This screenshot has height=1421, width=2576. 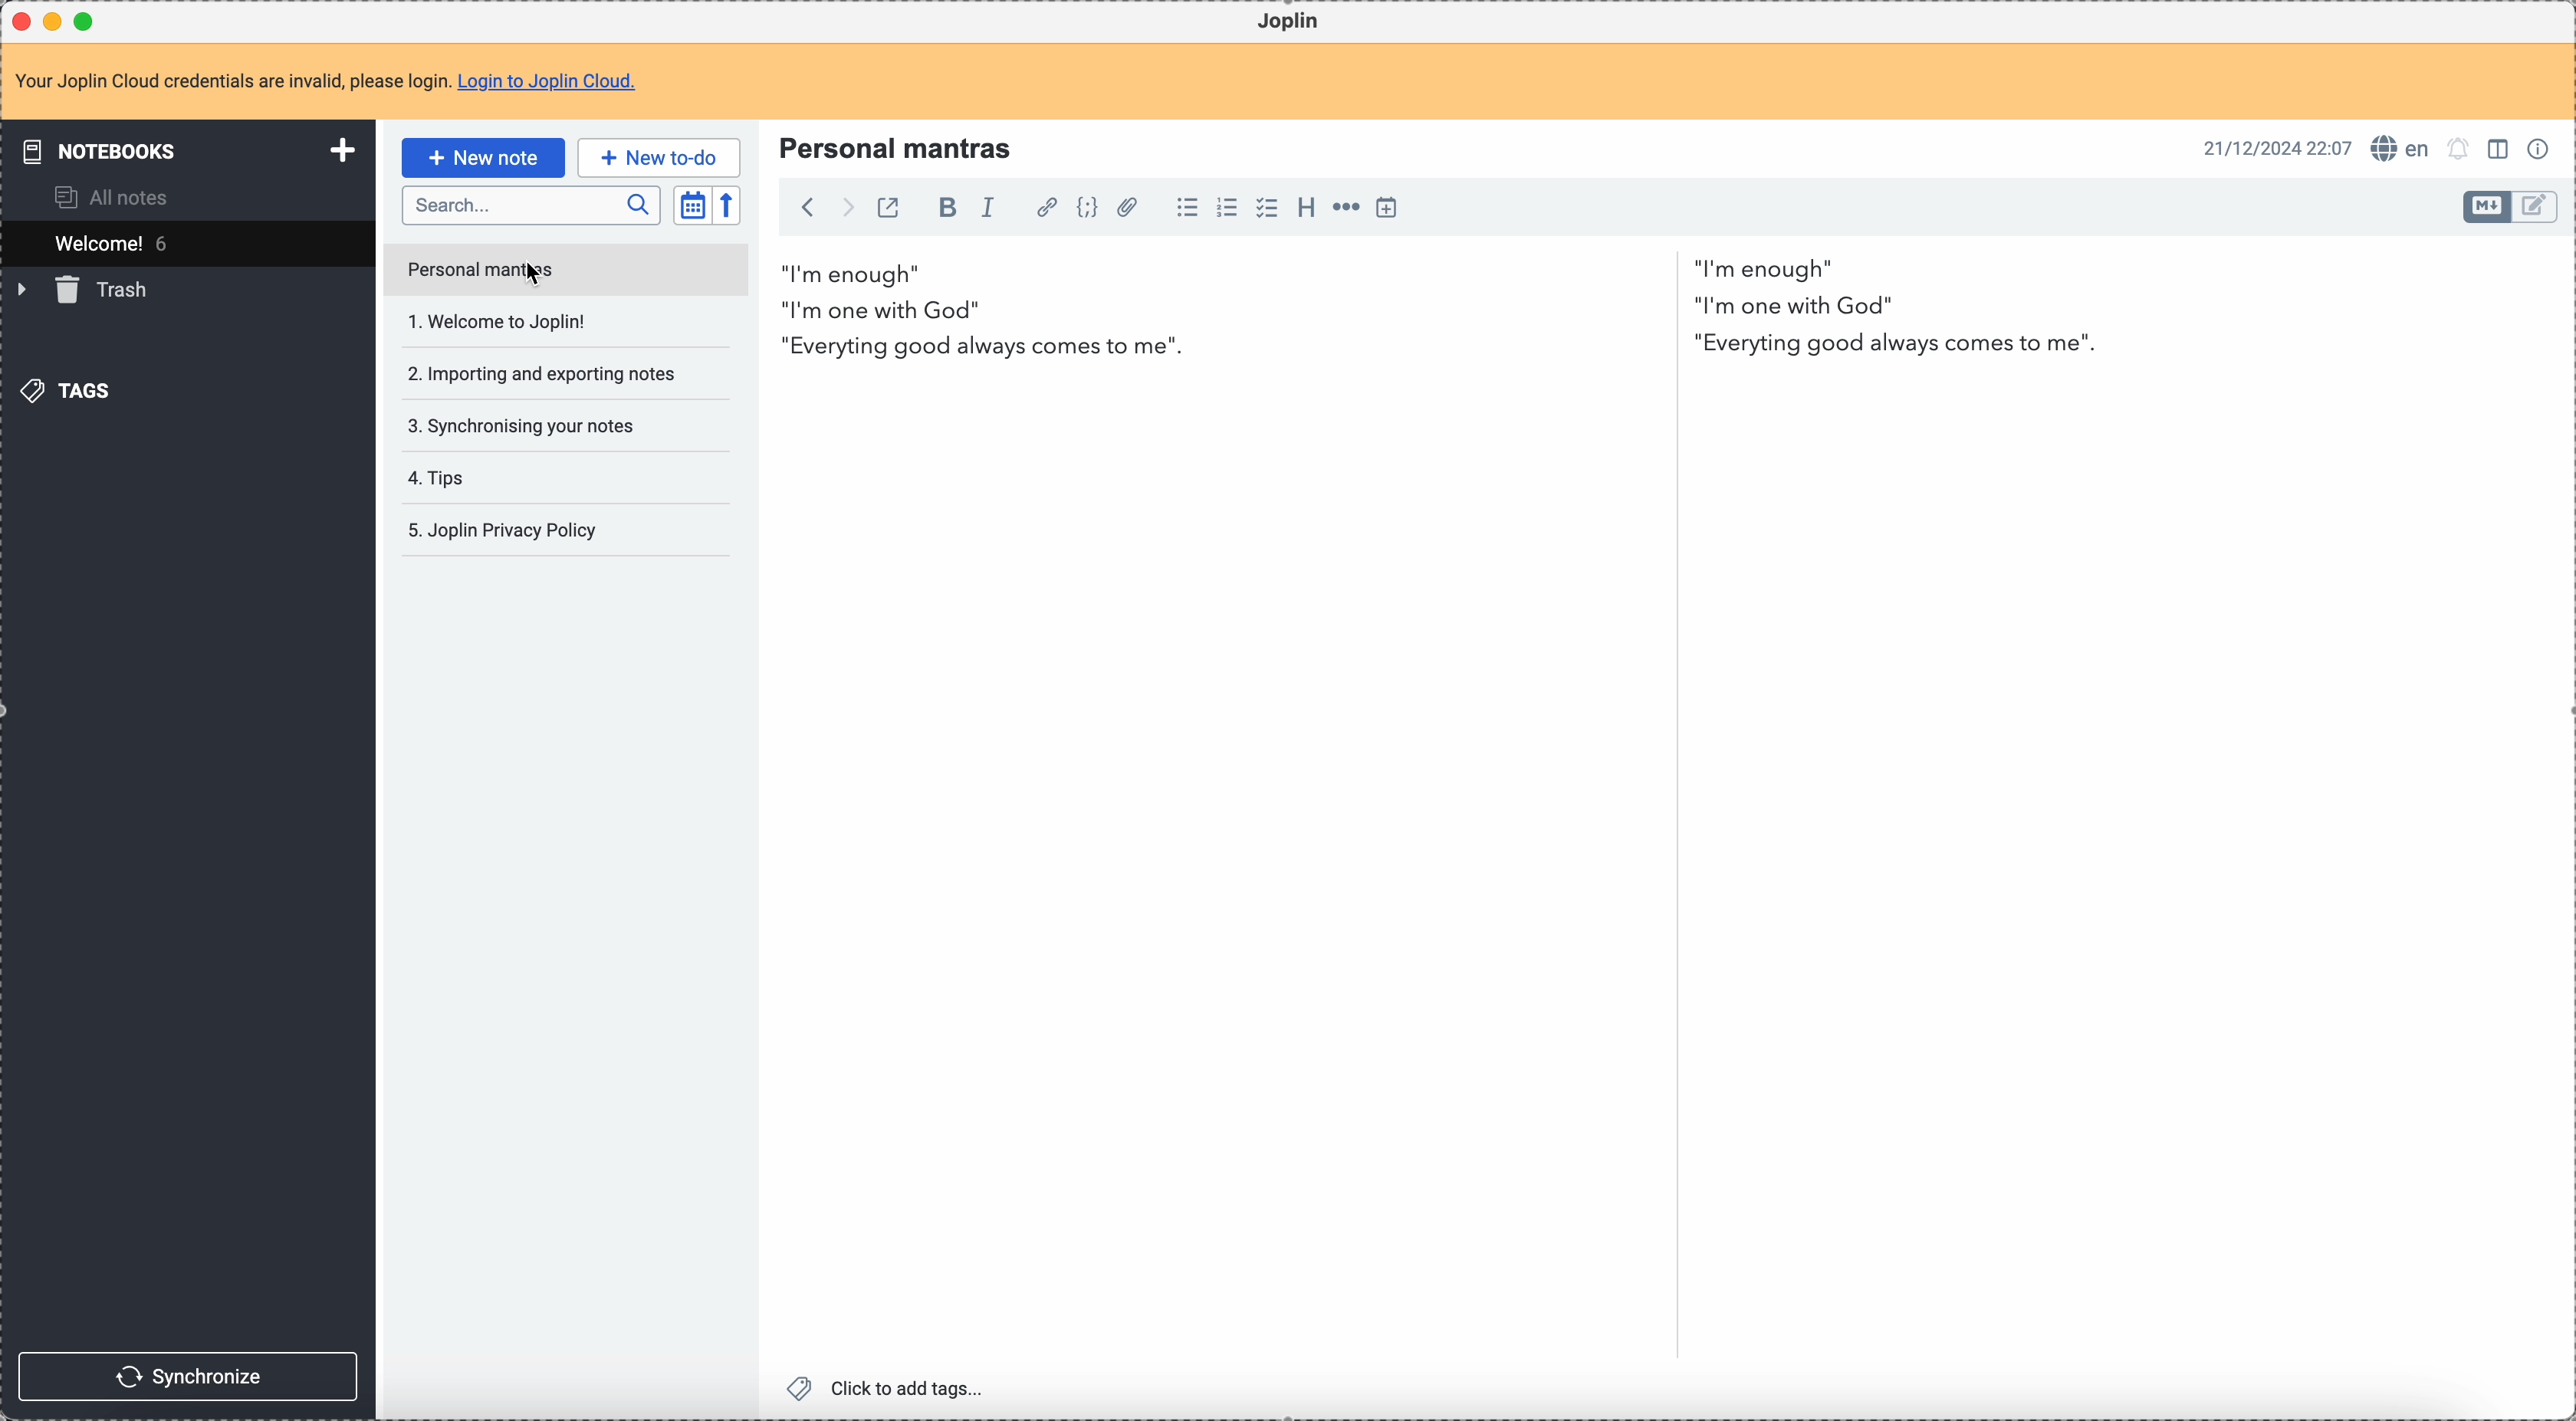 I want to click on Personal mantras, so click(x=896, y=149).